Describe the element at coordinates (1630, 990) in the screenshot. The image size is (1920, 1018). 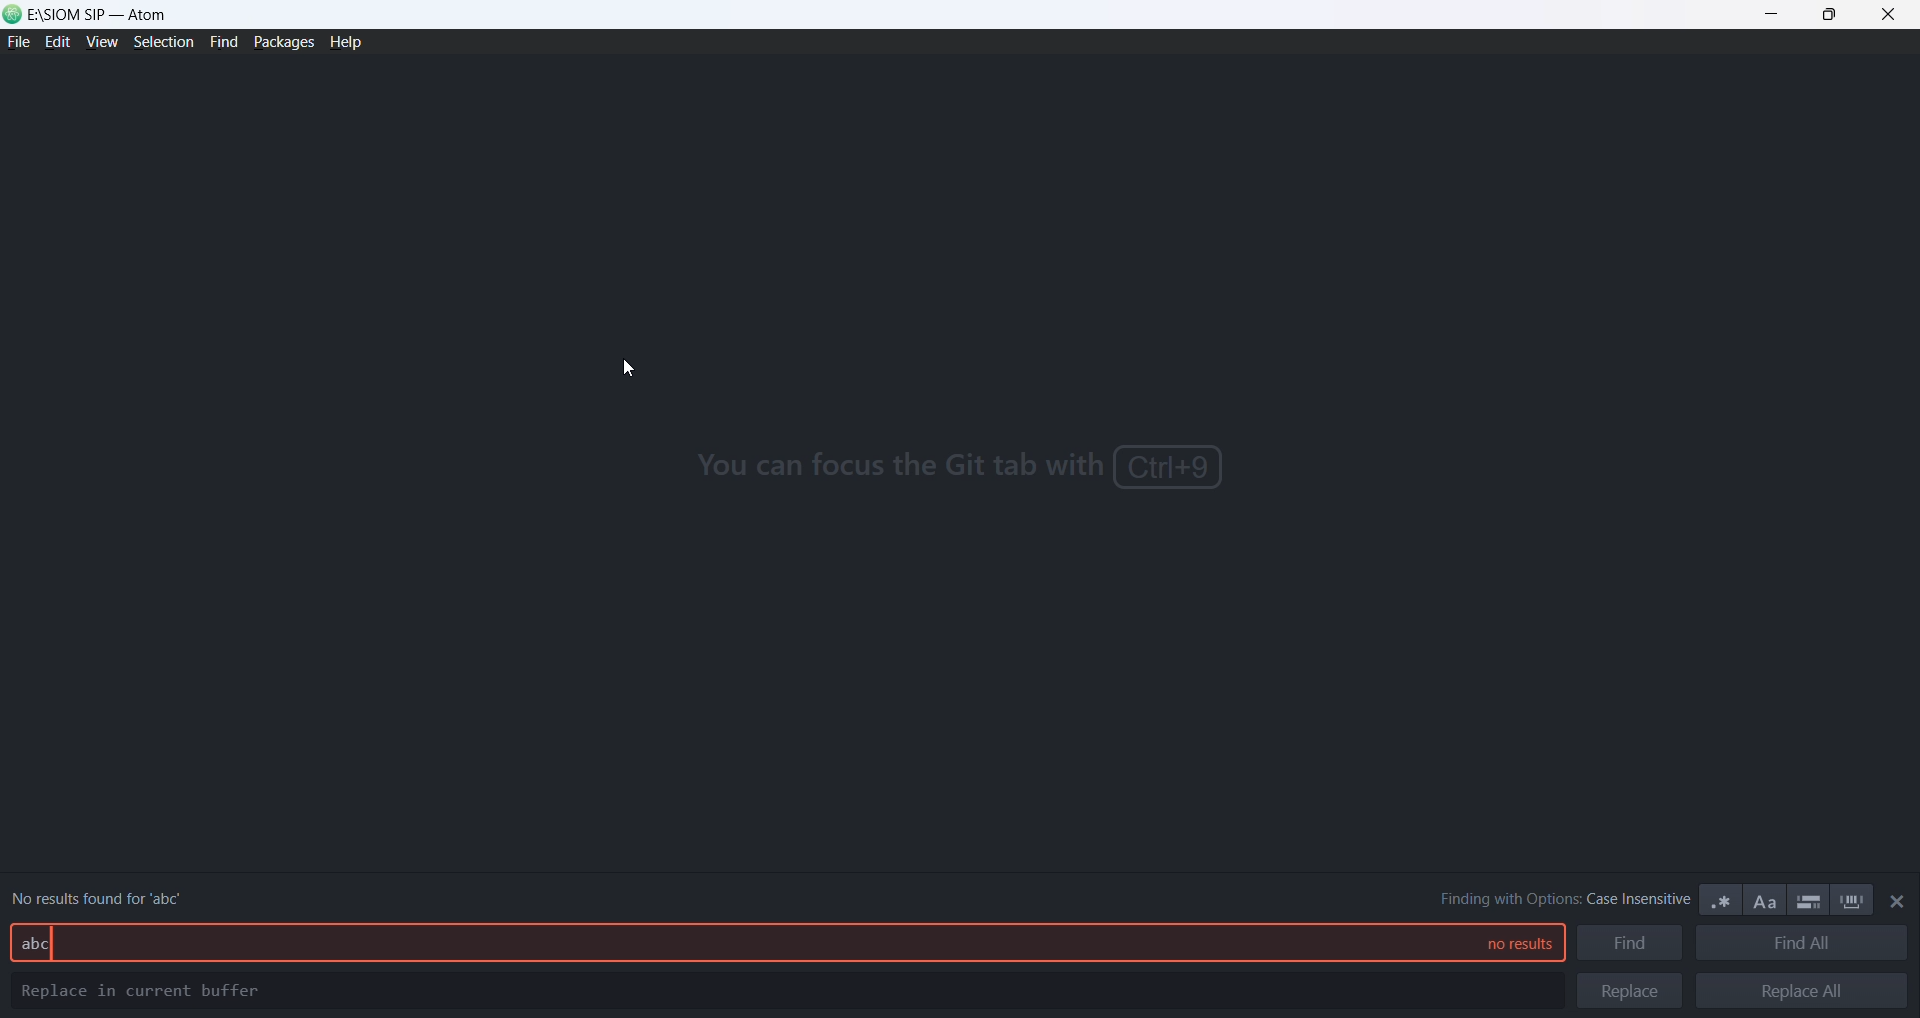
I see `replace` at that location.